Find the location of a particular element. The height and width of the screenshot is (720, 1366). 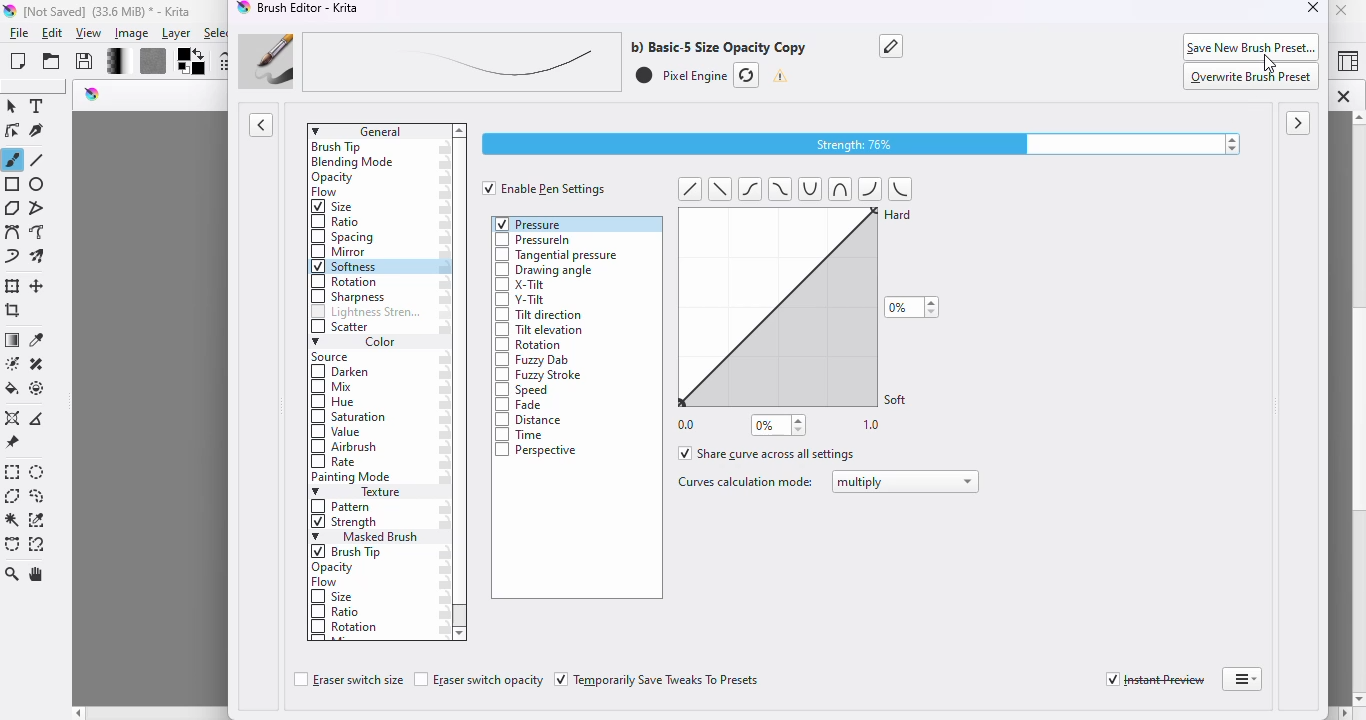

vertical scroll bar is located at coordinates (461, 616).